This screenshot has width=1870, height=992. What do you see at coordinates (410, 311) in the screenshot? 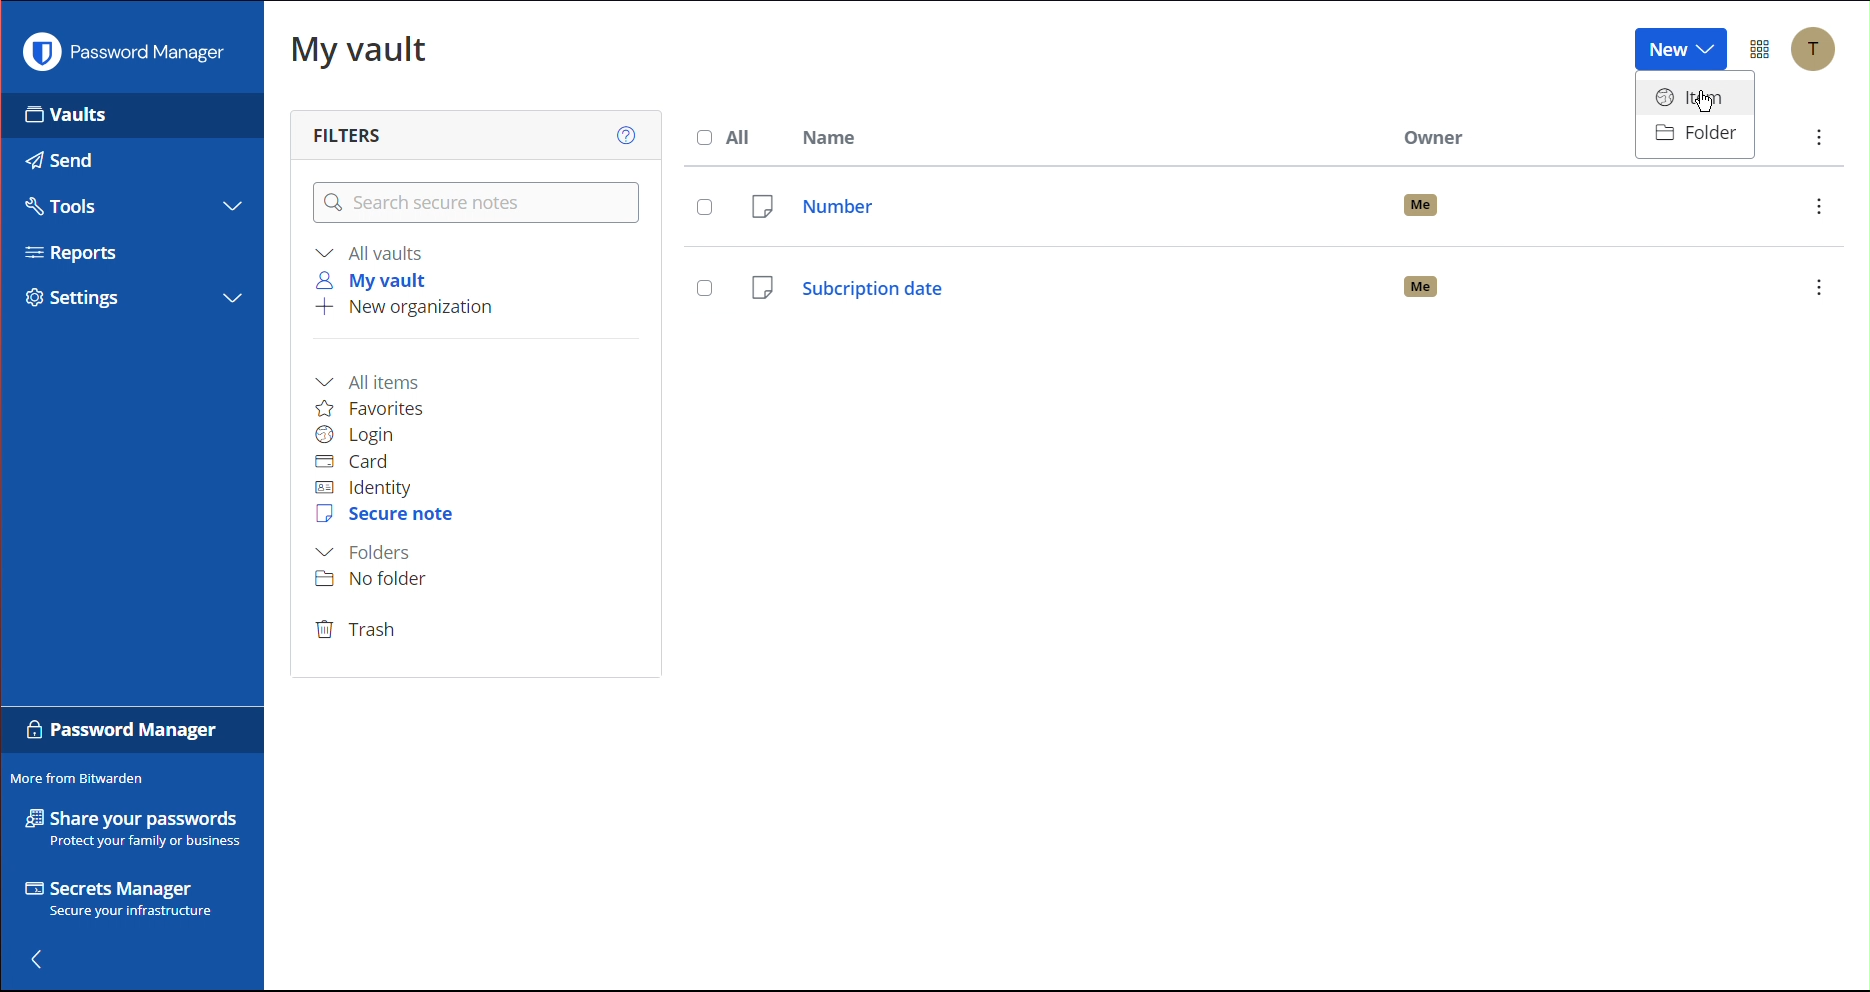
I see `New organization` at bounding box center [410, 311].